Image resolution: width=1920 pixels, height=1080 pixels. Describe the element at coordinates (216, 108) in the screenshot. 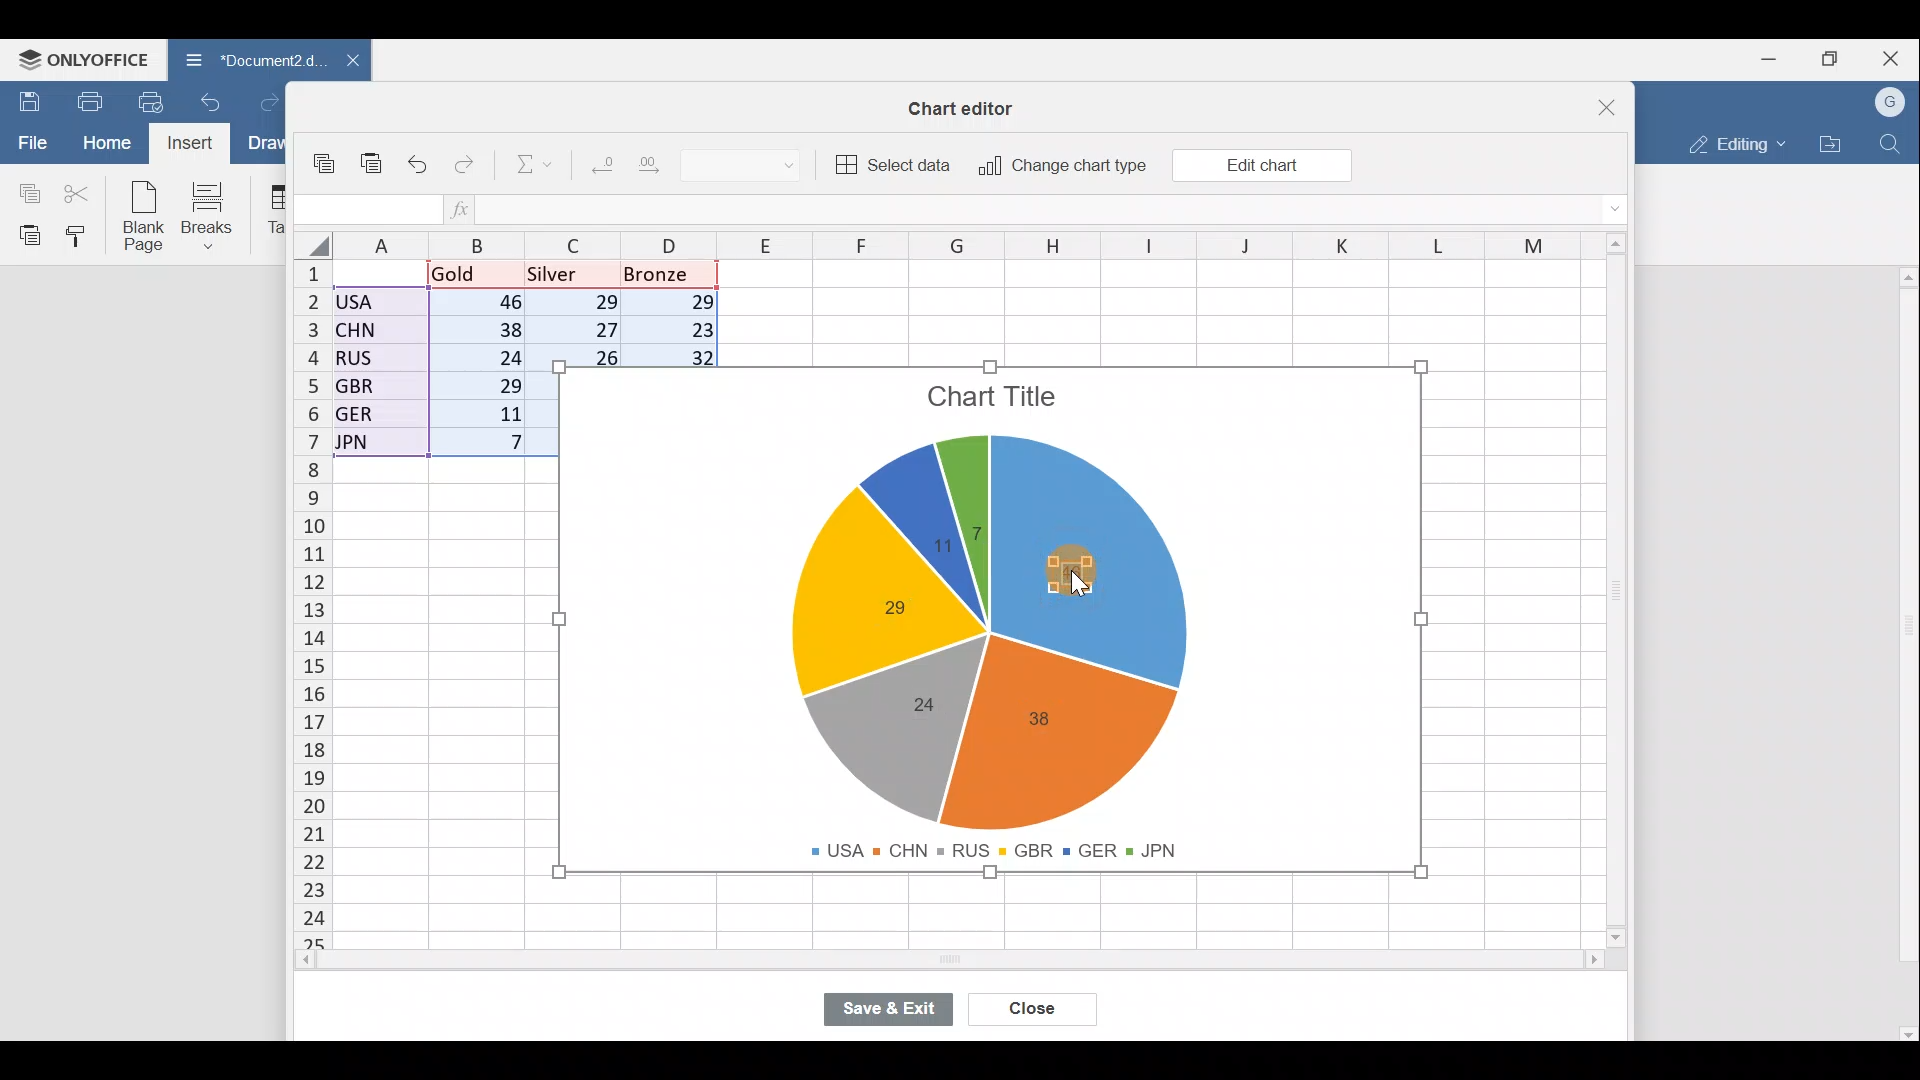

I see `Undo` at that location.